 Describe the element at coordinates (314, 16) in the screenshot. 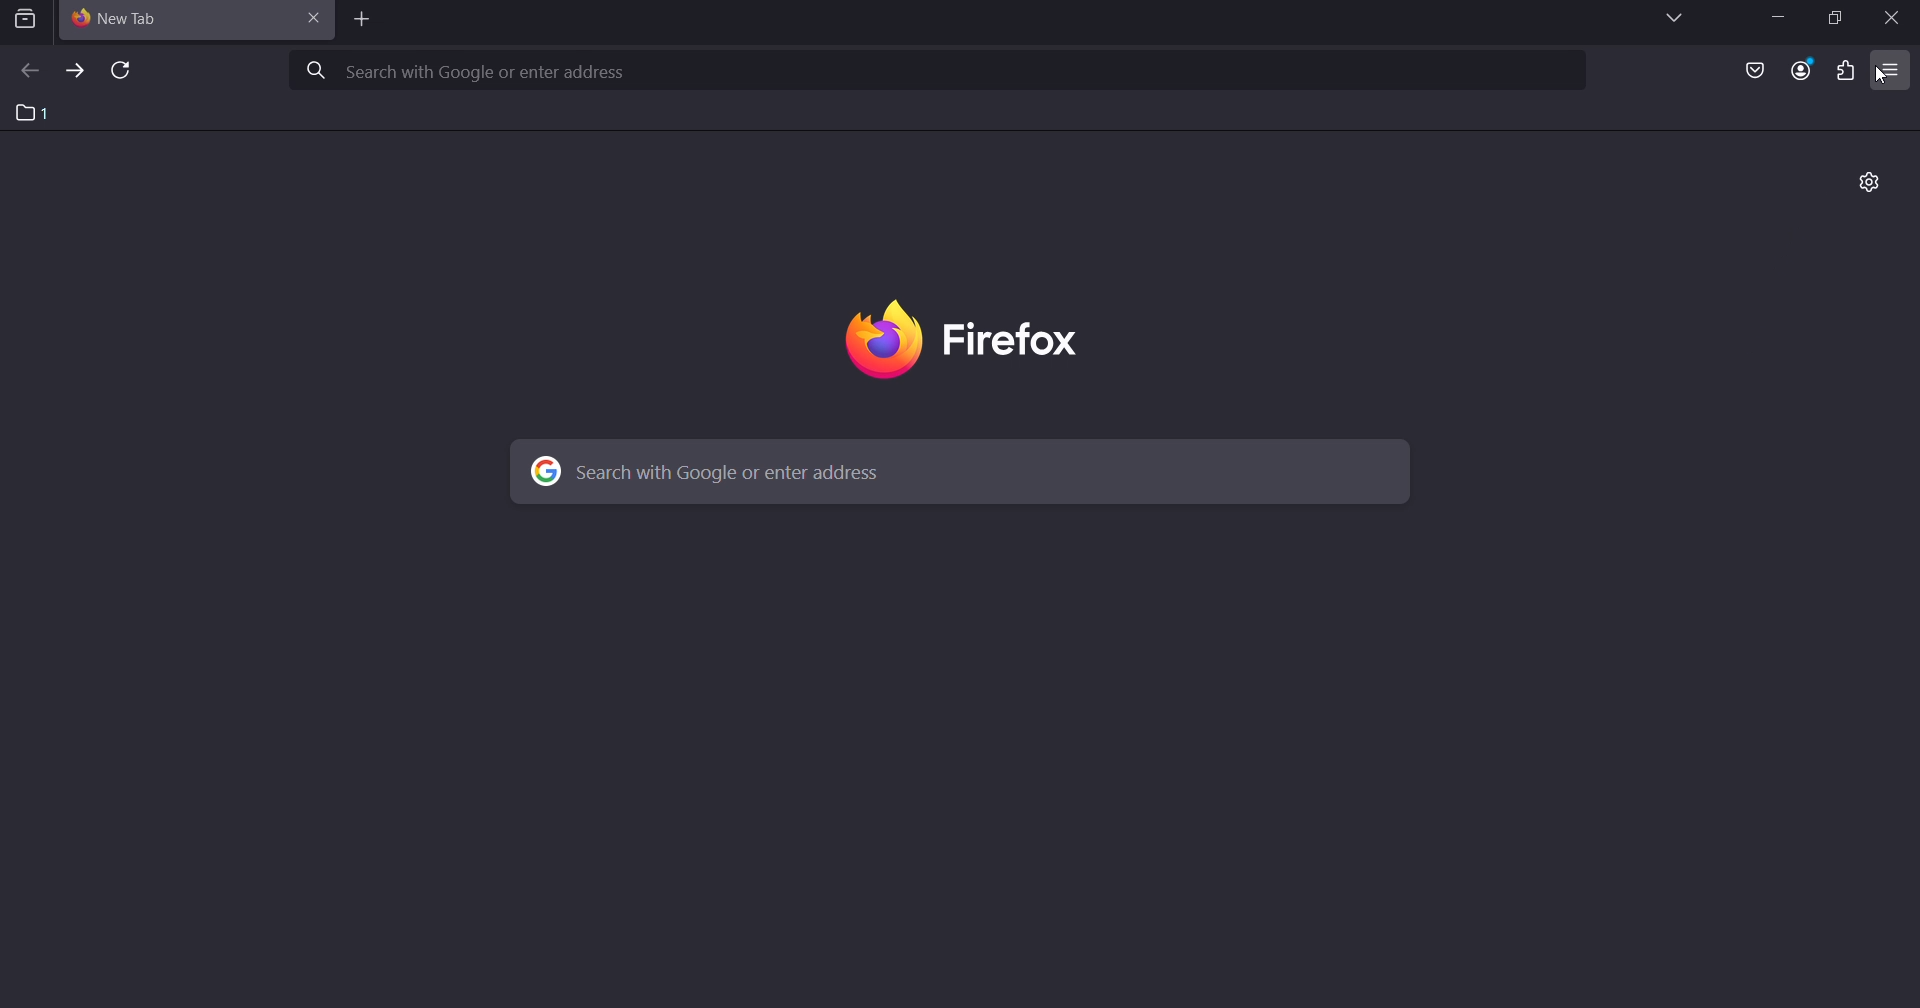

I see `close` at that location.